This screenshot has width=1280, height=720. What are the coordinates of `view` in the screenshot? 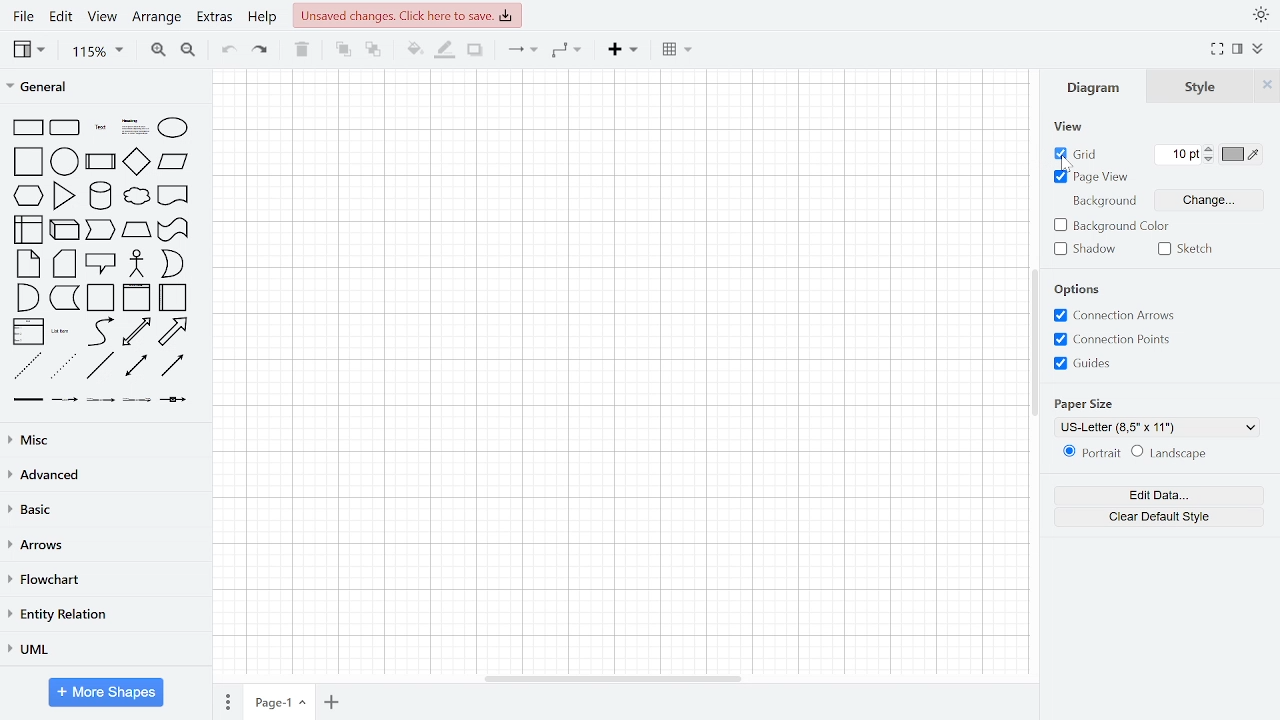 It's located at (1068, 129).